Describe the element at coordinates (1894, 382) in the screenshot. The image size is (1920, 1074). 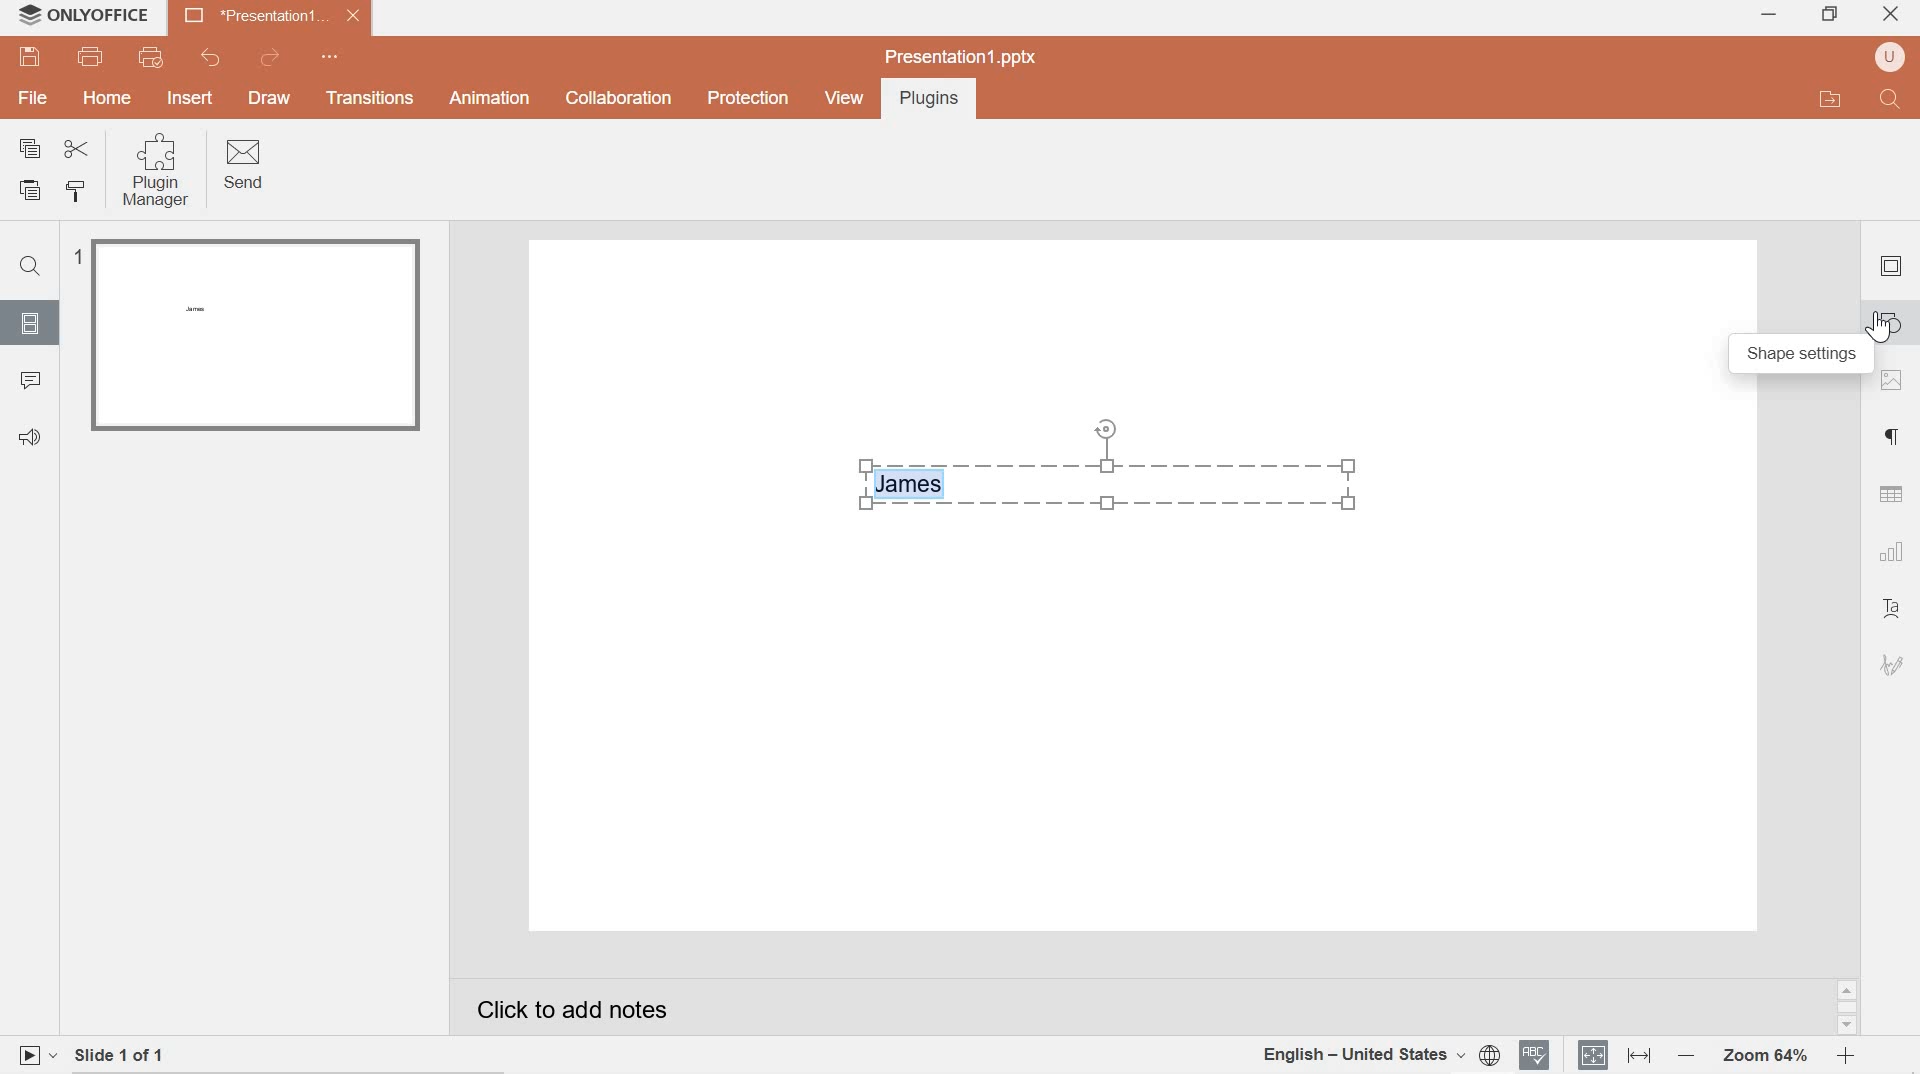
I see `image` at that location.